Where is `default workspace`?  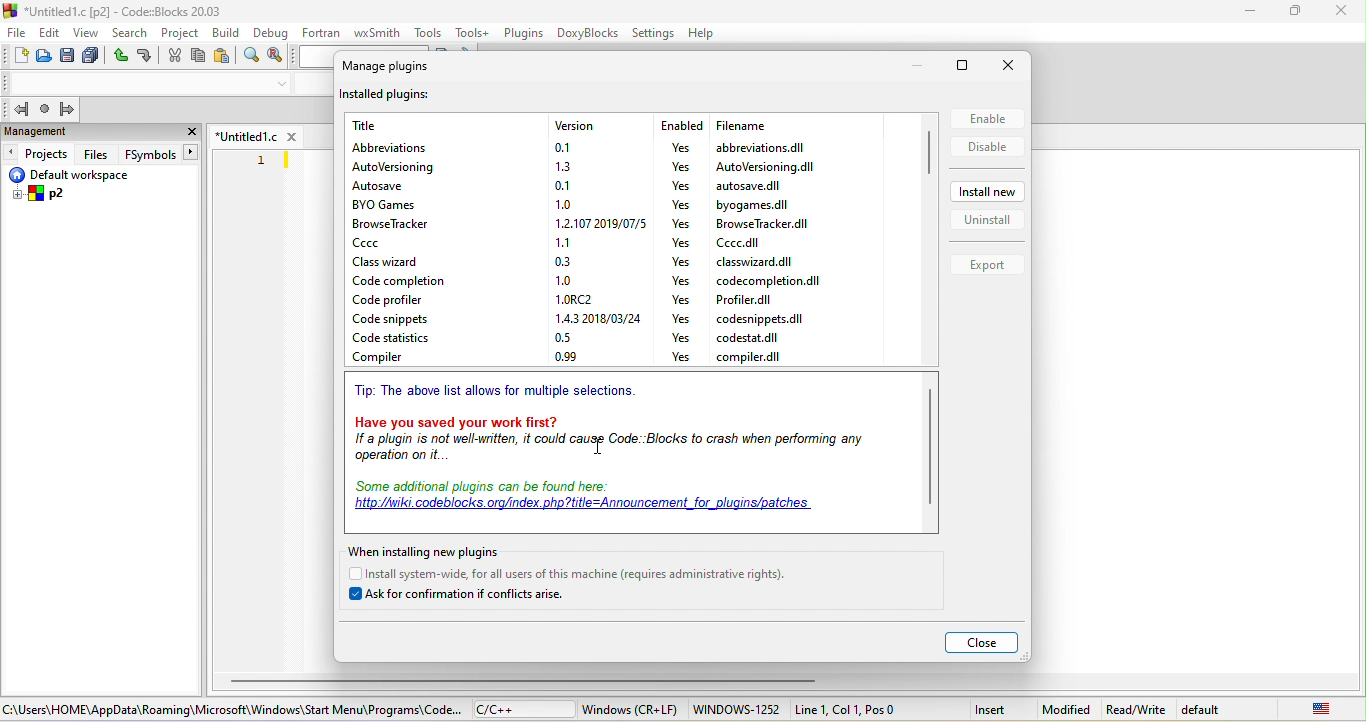 default workspace is located at coordinates (83, 175).